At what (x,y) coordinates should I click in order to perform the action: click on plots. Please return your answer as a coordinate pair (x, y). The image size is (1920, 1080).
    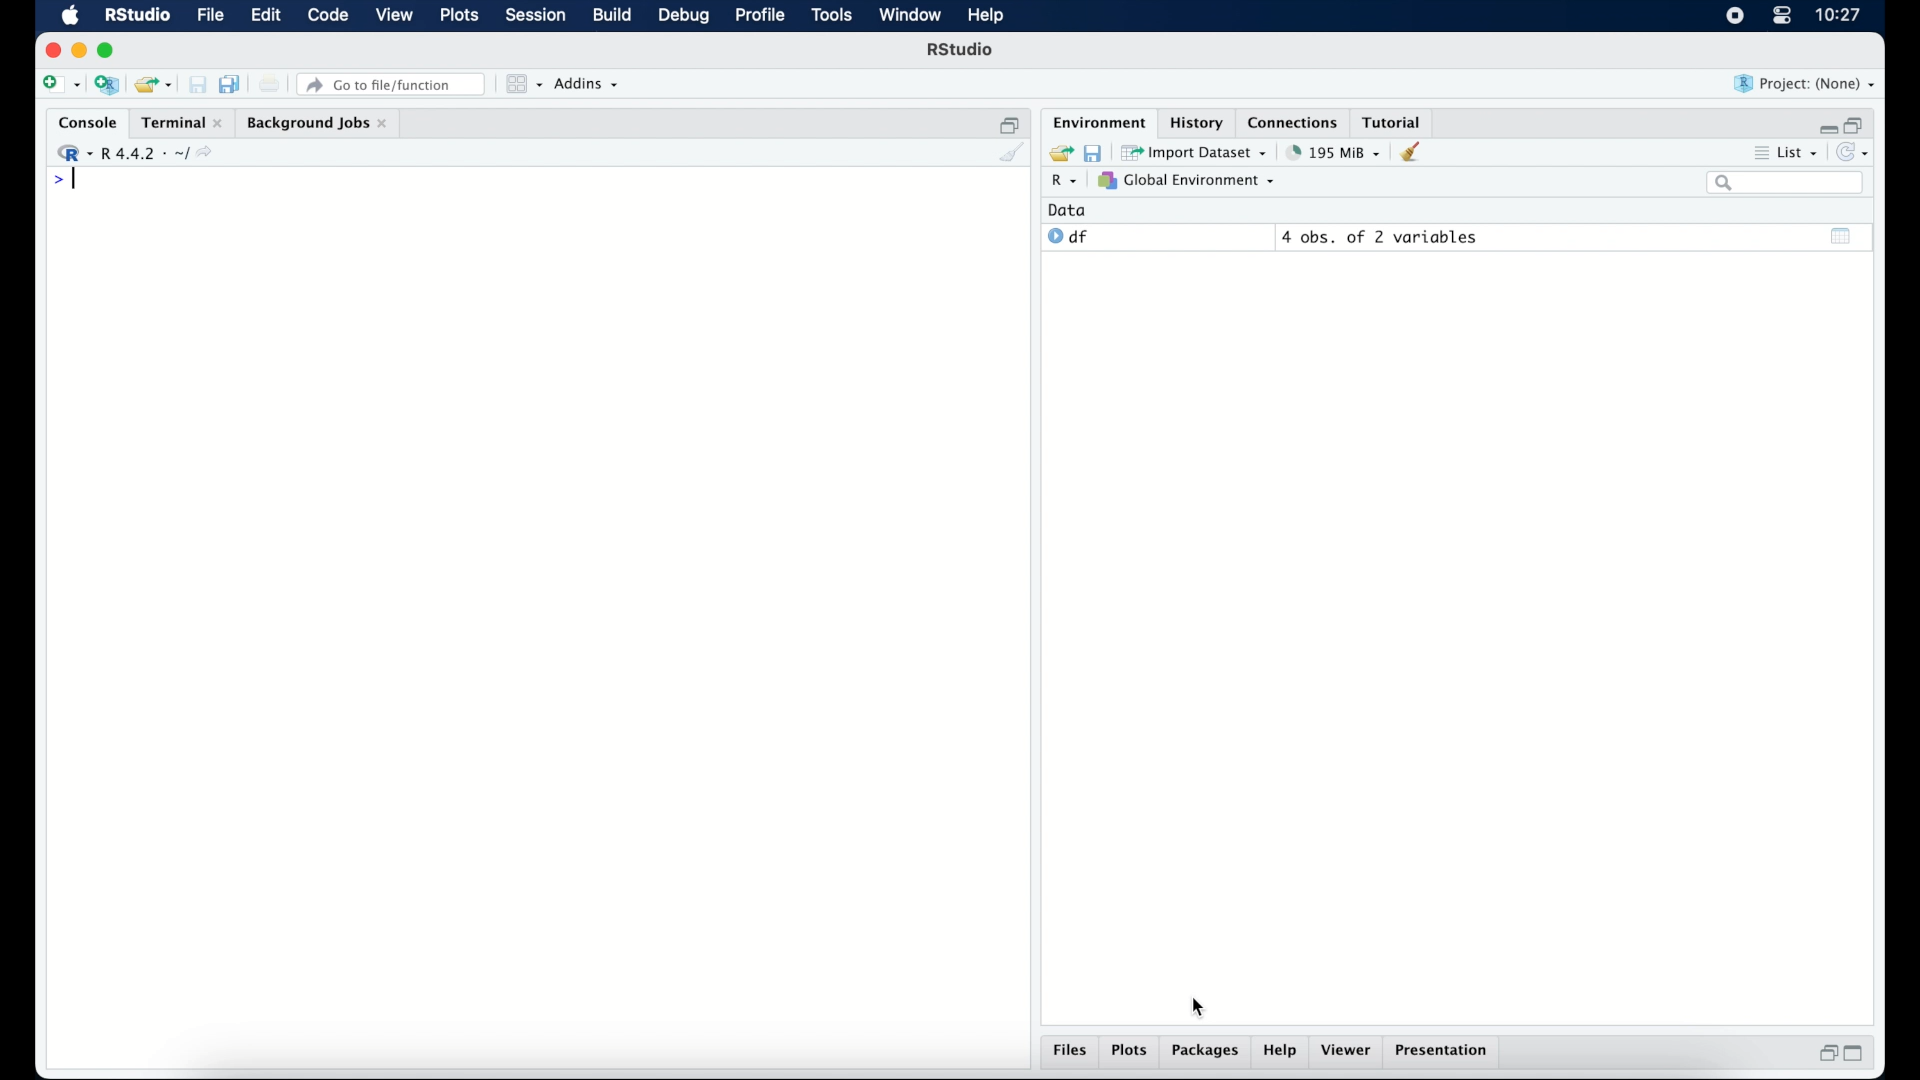
    Looking at the image, I should click on (462, 17).